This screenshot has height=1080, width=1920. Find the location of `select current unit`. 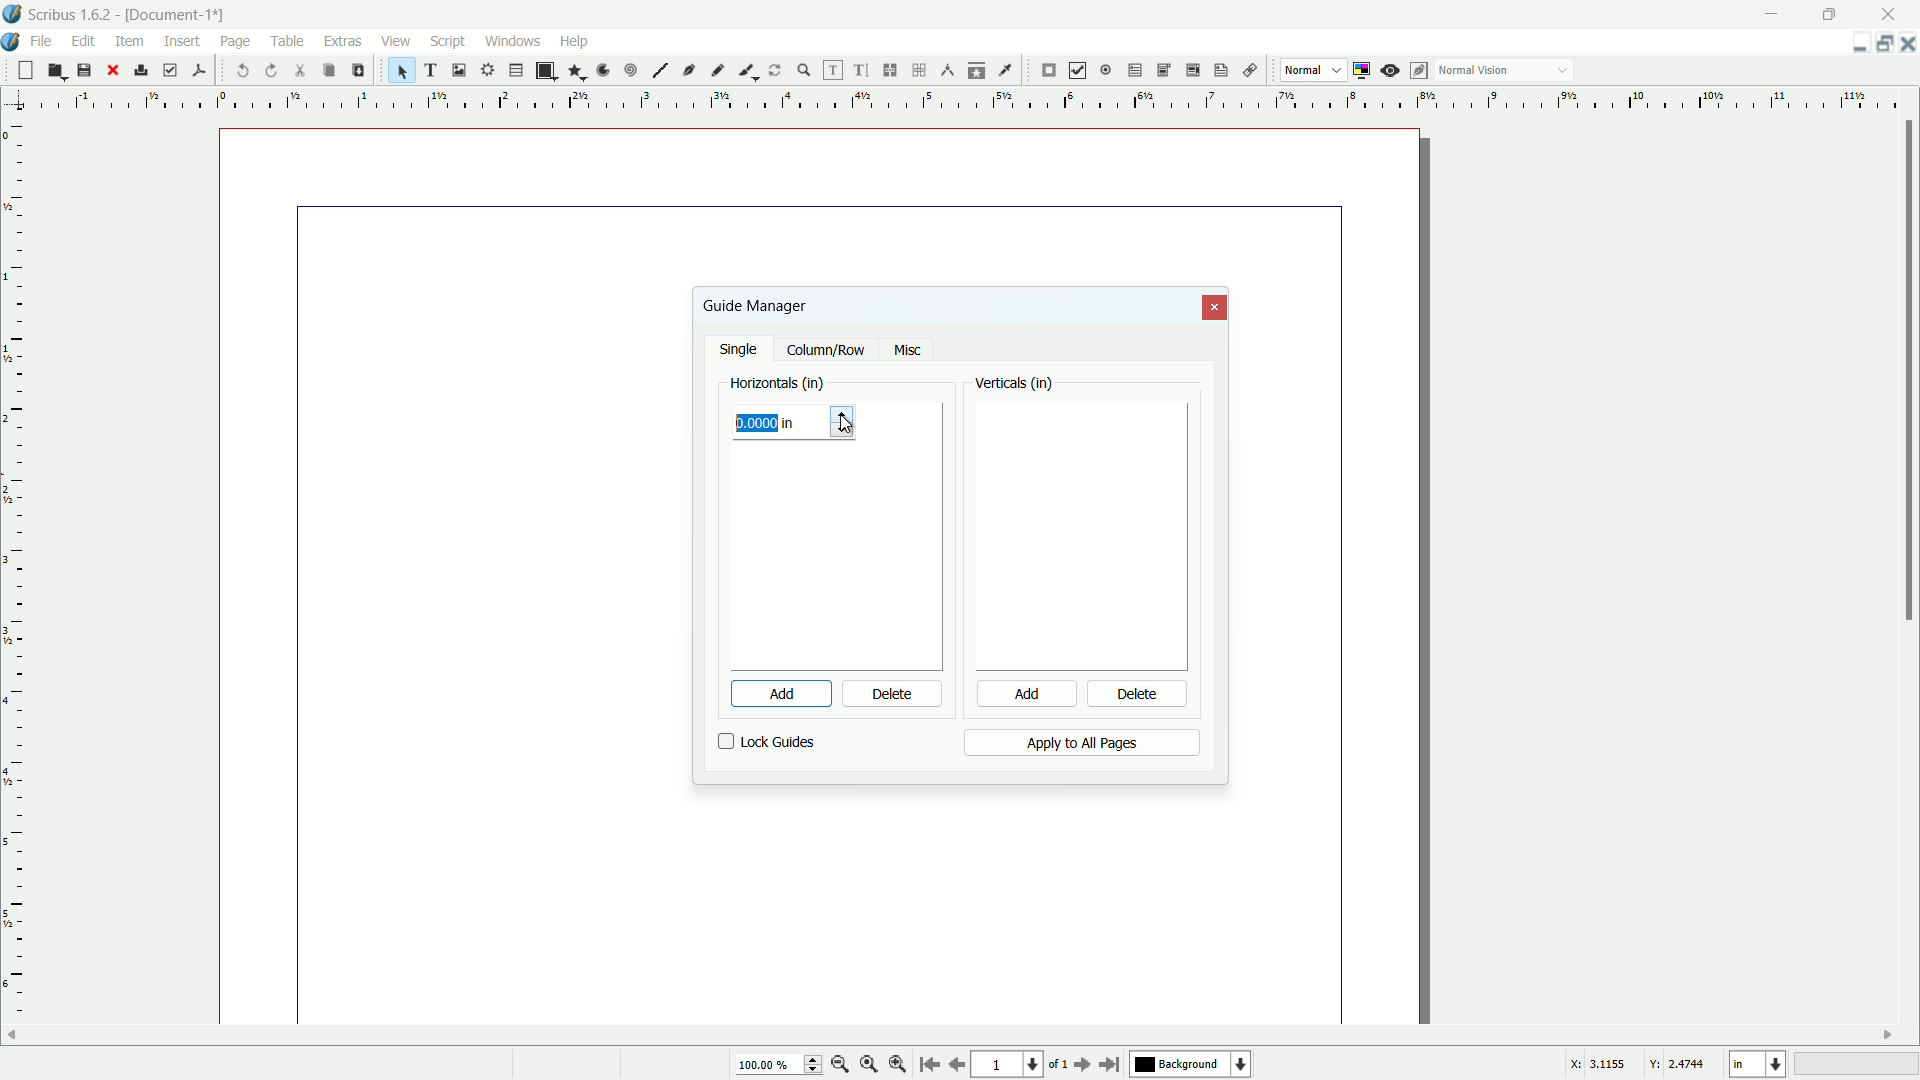

select current unit is located at coordinates (1756, 1065).